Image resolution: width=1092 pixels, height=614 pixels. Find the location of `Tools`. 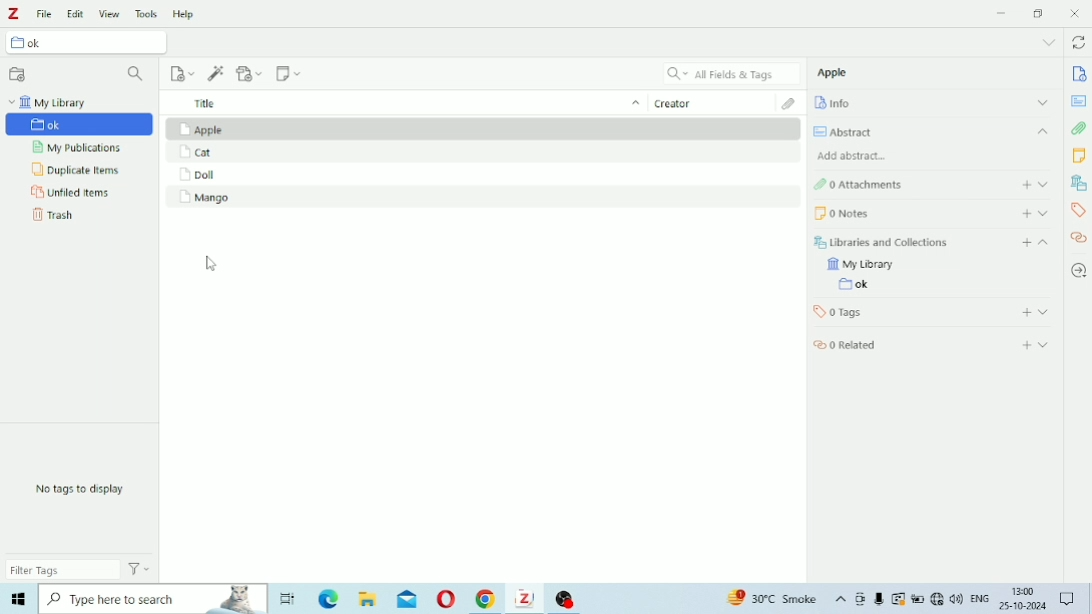

Tools is located at coordinates (147, 13).